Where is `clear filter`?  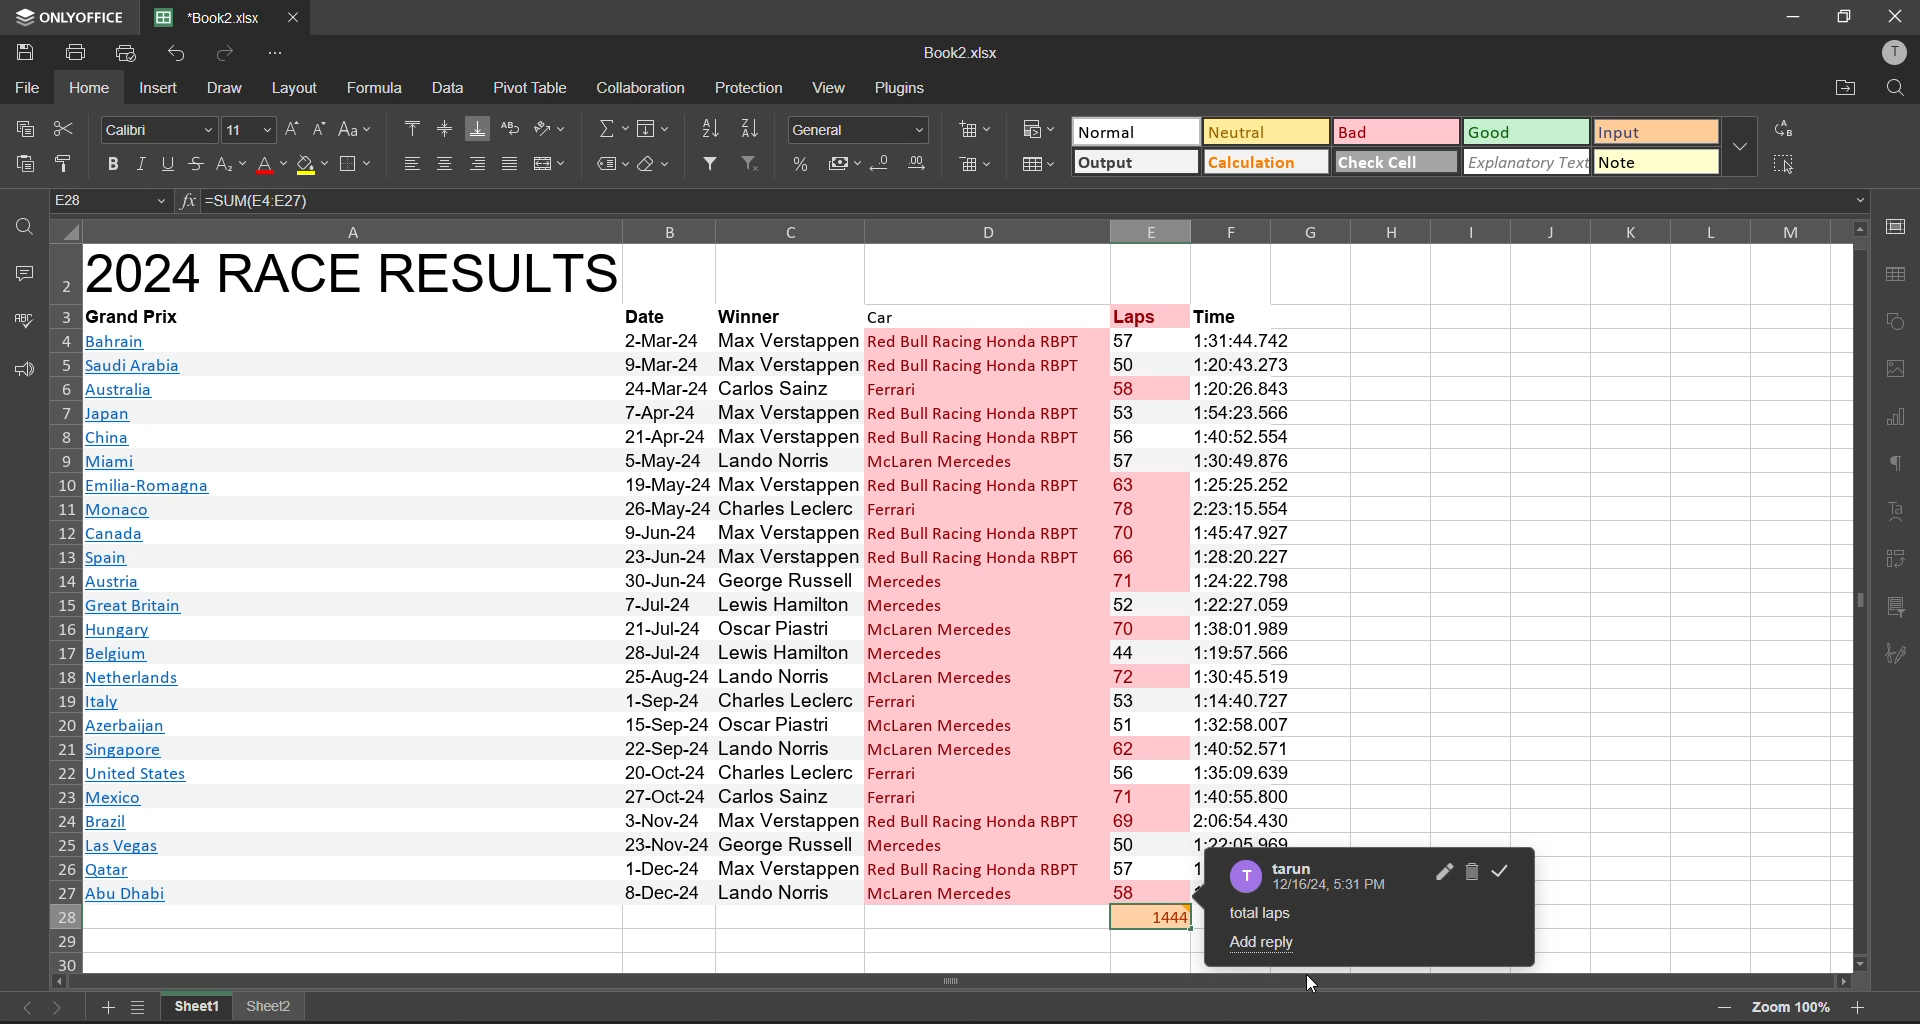 clear filter is located at coordinates (748, 162).